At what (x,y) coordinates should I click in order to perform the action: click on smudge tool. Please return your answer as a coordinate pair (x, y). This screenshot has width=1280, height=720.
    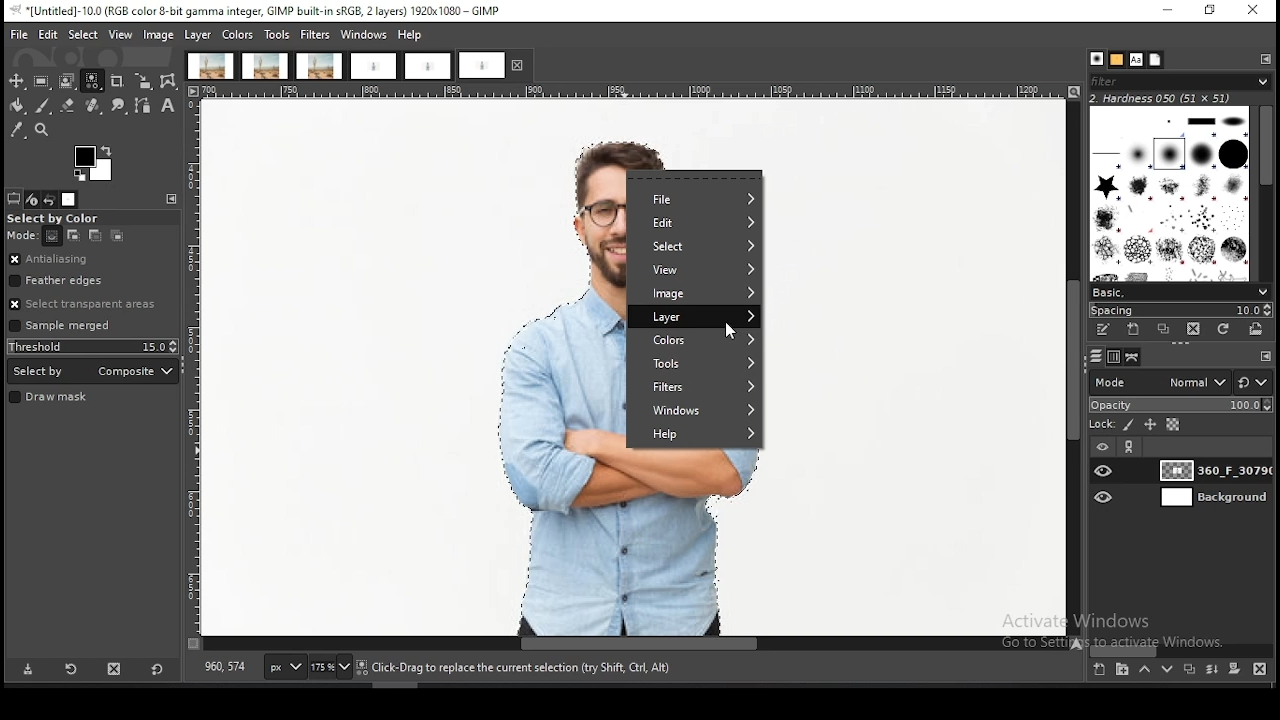
    Looking at the image, I should click on (119, 106).